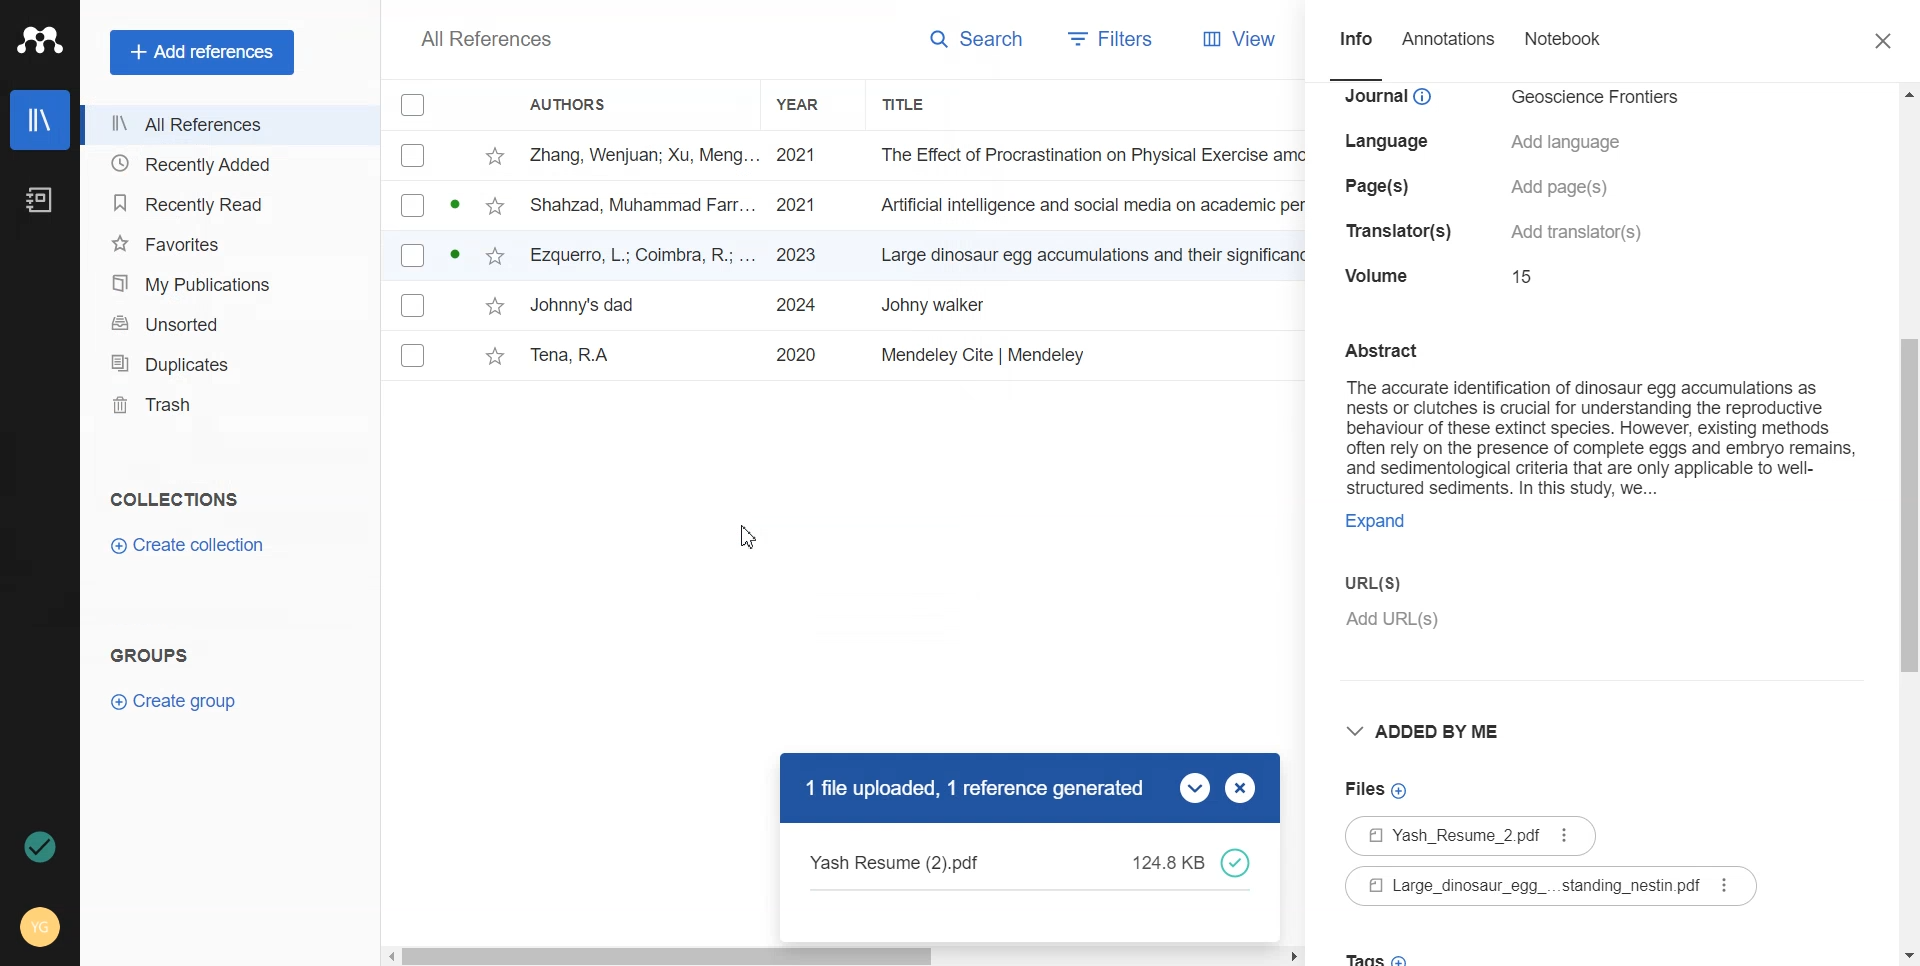 The width and height of the screenshot is (1920, 966). I want to click on details, so click(1395, 99).